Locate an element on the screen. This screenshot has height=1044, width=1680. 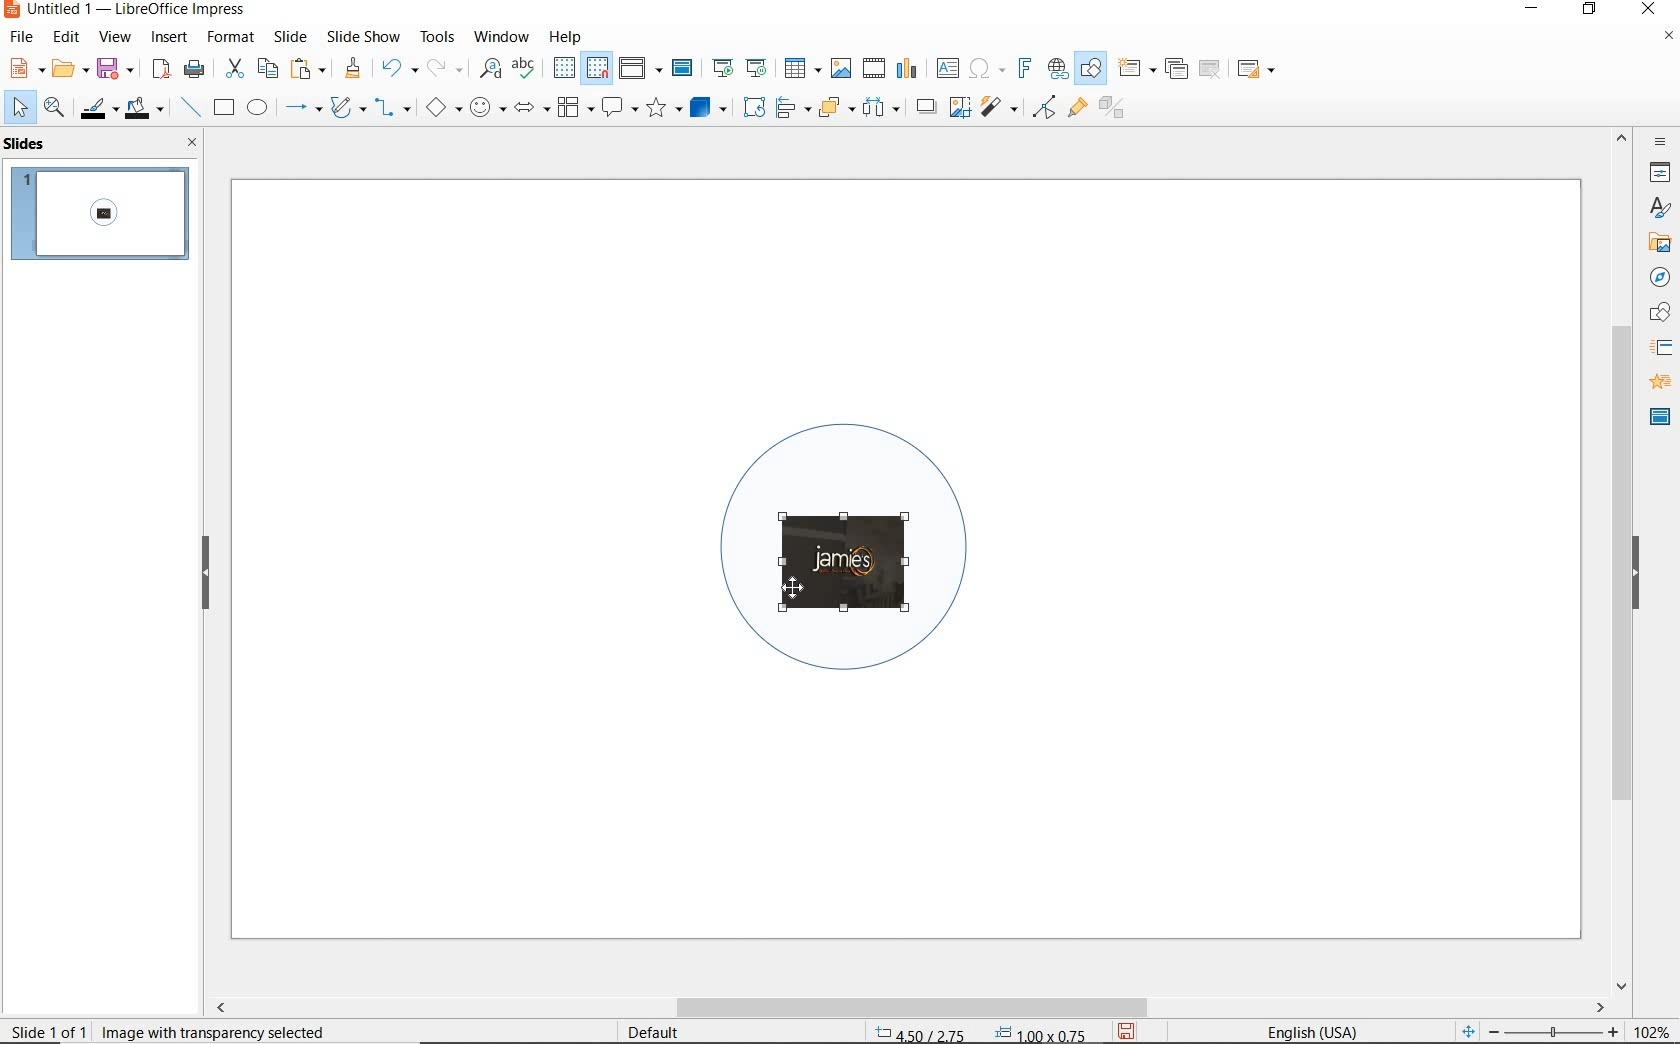
Default is located at coordinates (655, 1032).